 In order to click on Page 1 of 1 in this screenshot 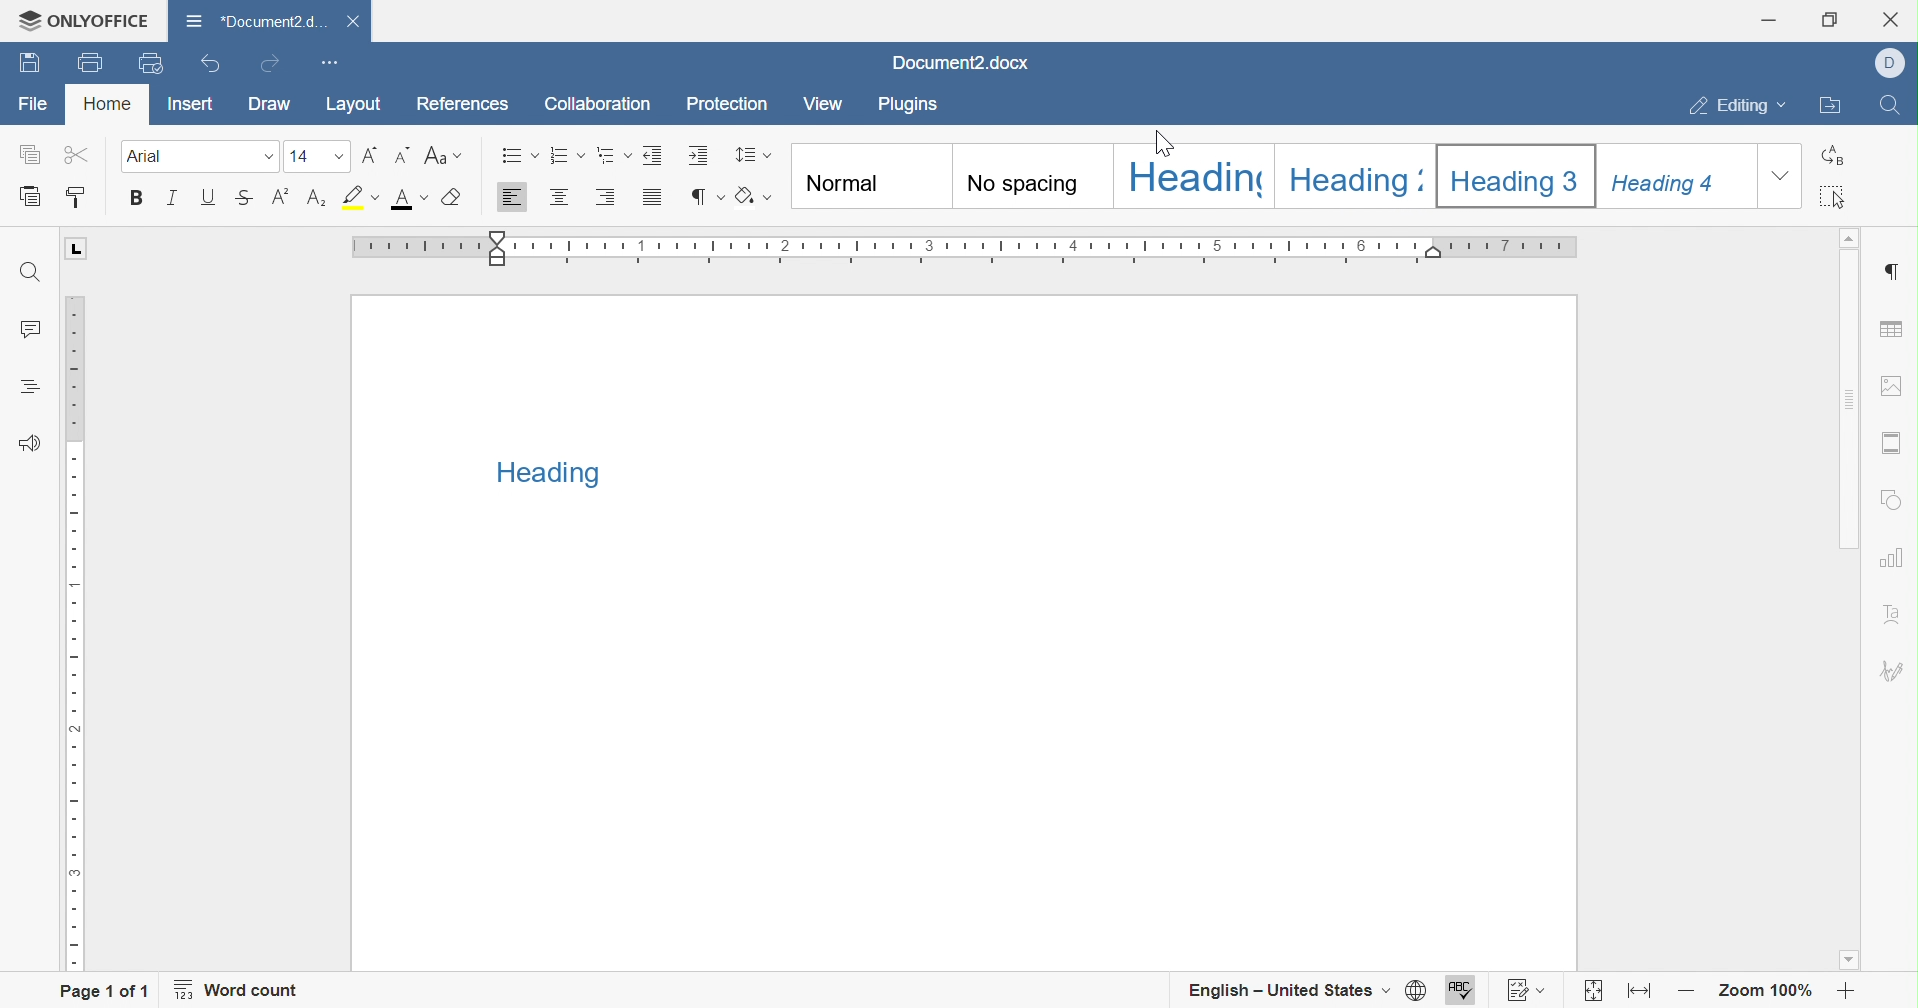, I will do `click(103, 992)`.